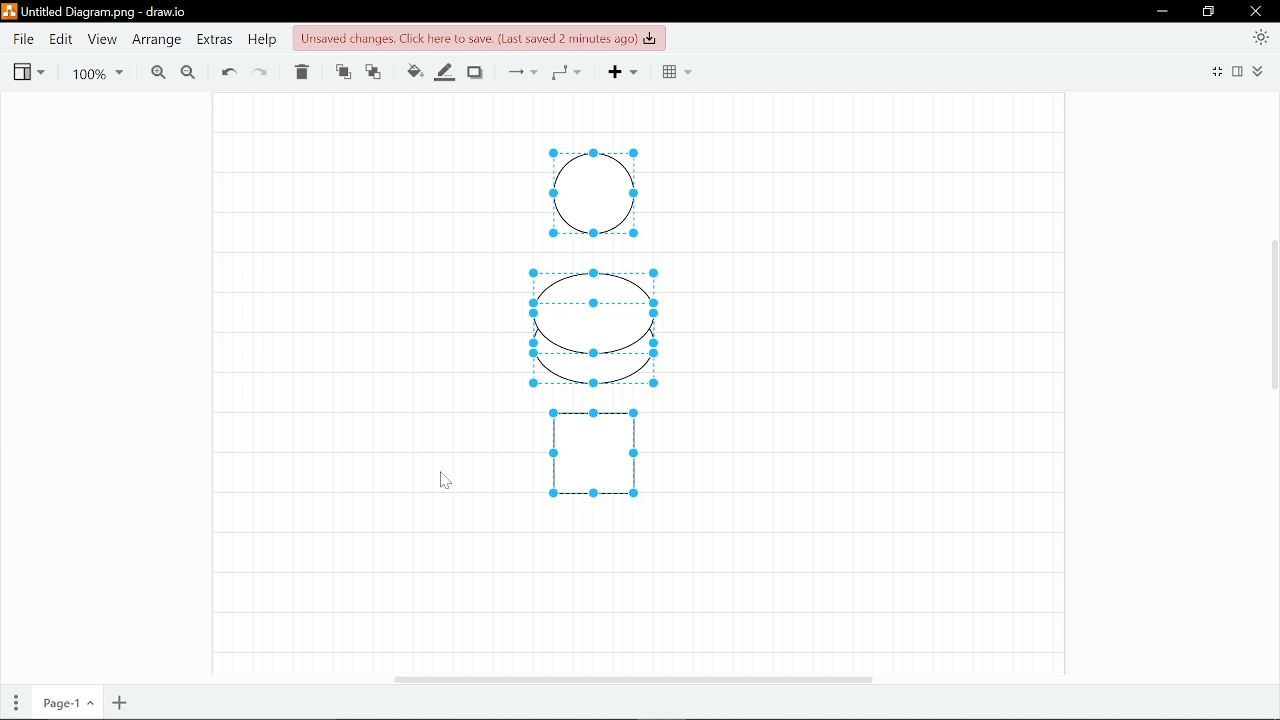 The image size is (1280, 720). What do you see at coordinates (479, 38) in the screenshot?
I see `Click to save changes` at bounding box center [479, 38].